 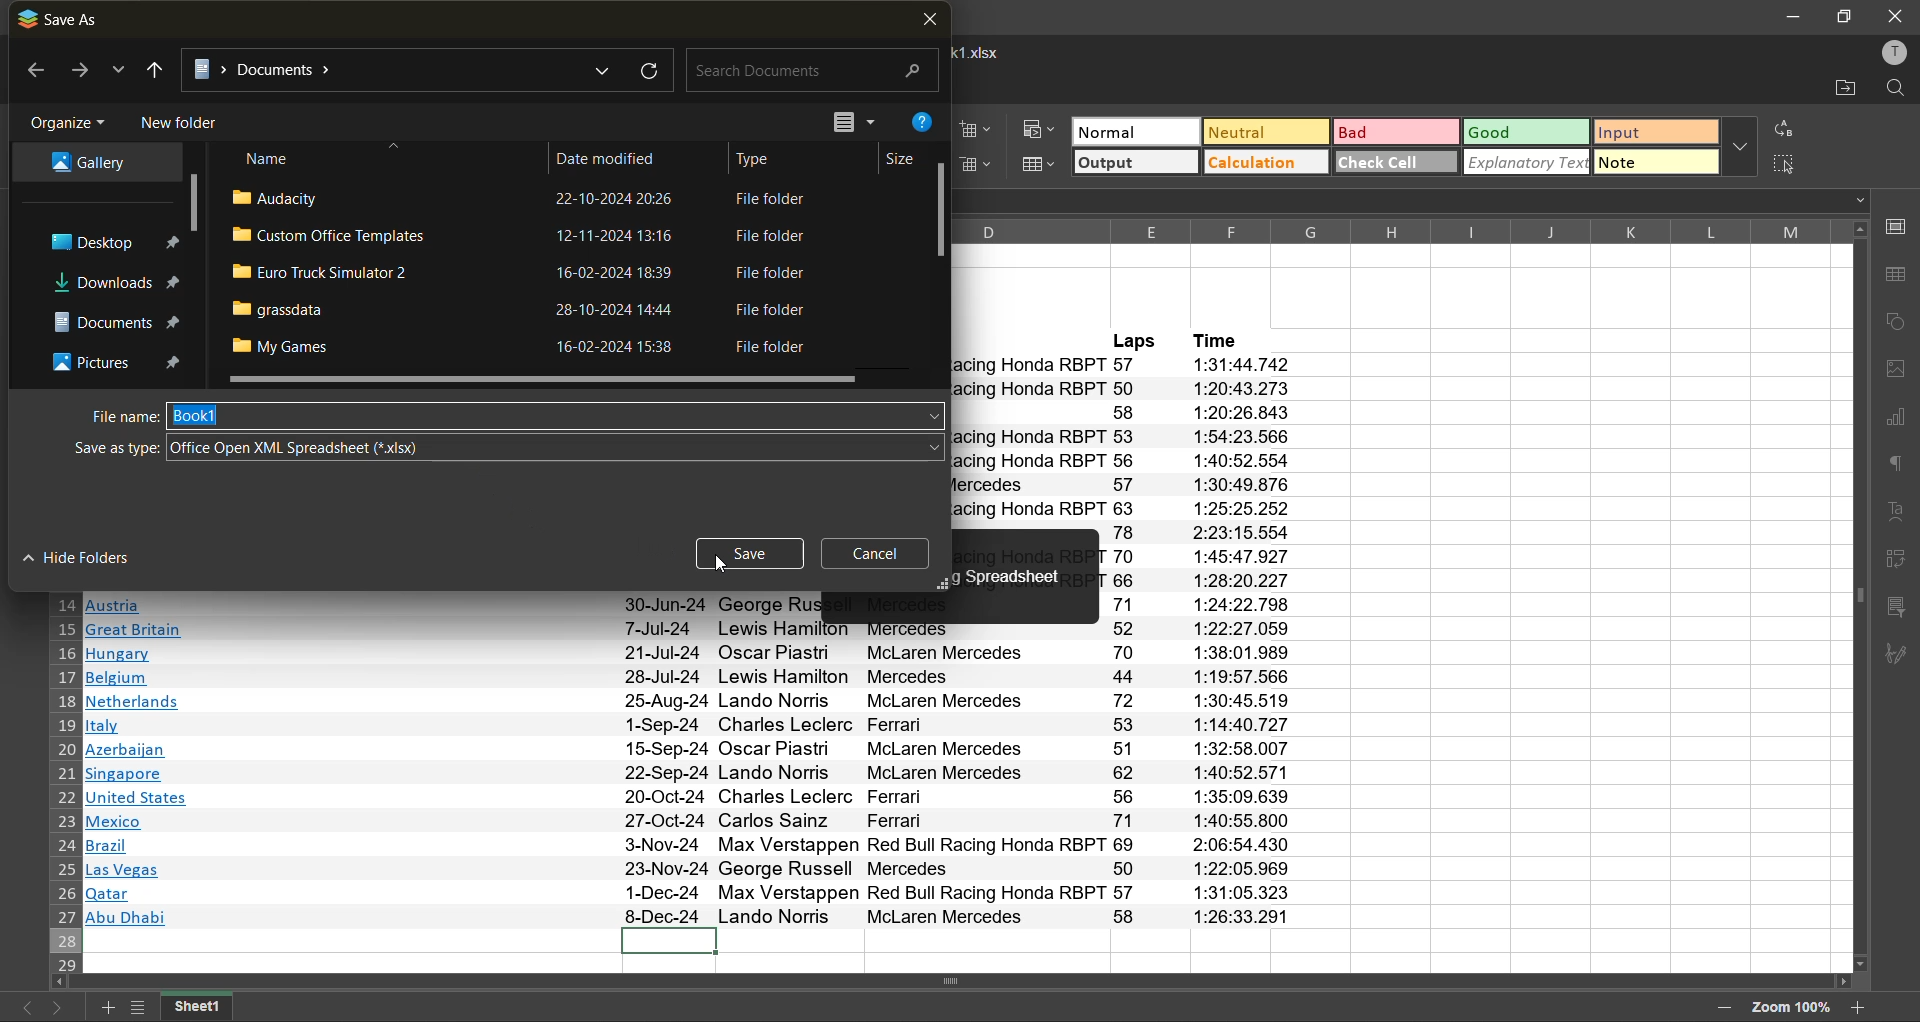 What do you see at coordinates (1902, 367) in the screenshot?
I see `image` at bounding box center [1902, 367].